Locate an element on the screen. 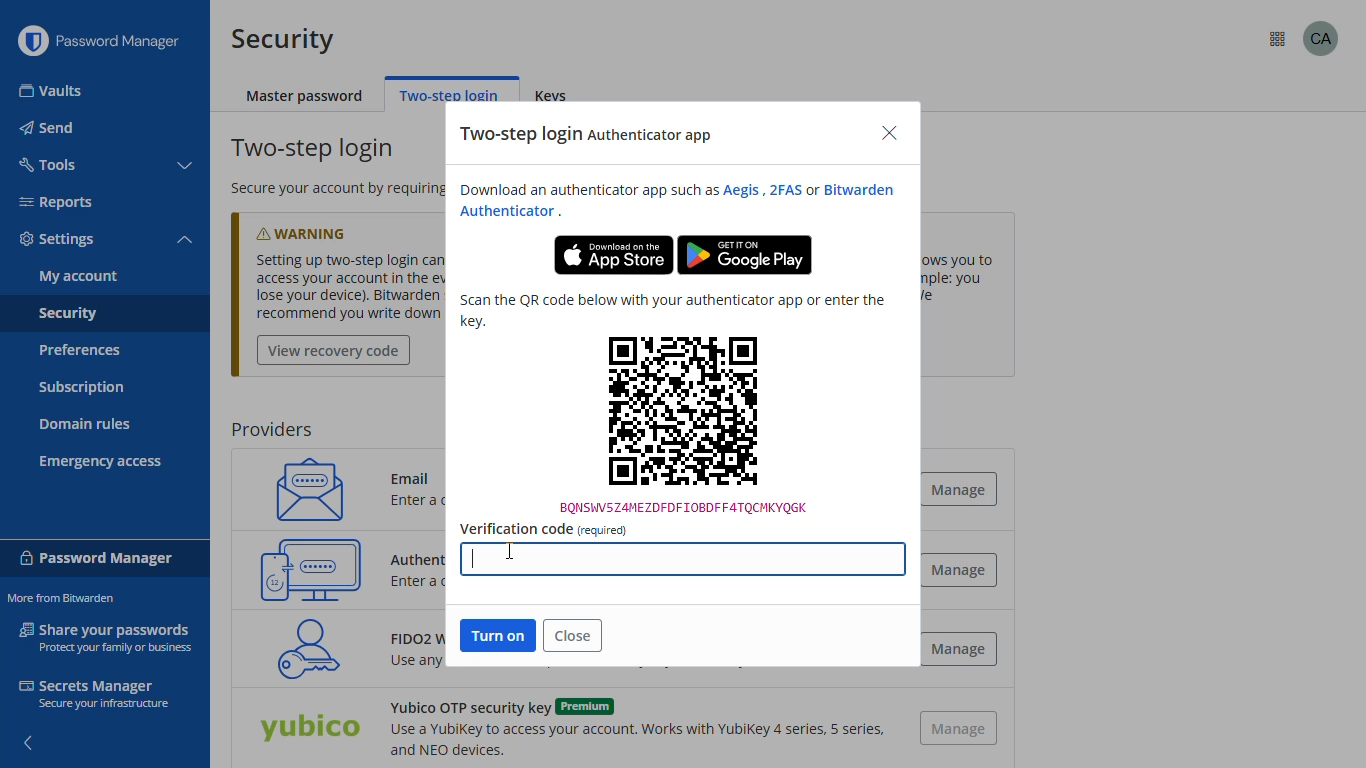 The height and width of the screenshot is (768, 1366). domain rules is located at coordinates (85, 426).